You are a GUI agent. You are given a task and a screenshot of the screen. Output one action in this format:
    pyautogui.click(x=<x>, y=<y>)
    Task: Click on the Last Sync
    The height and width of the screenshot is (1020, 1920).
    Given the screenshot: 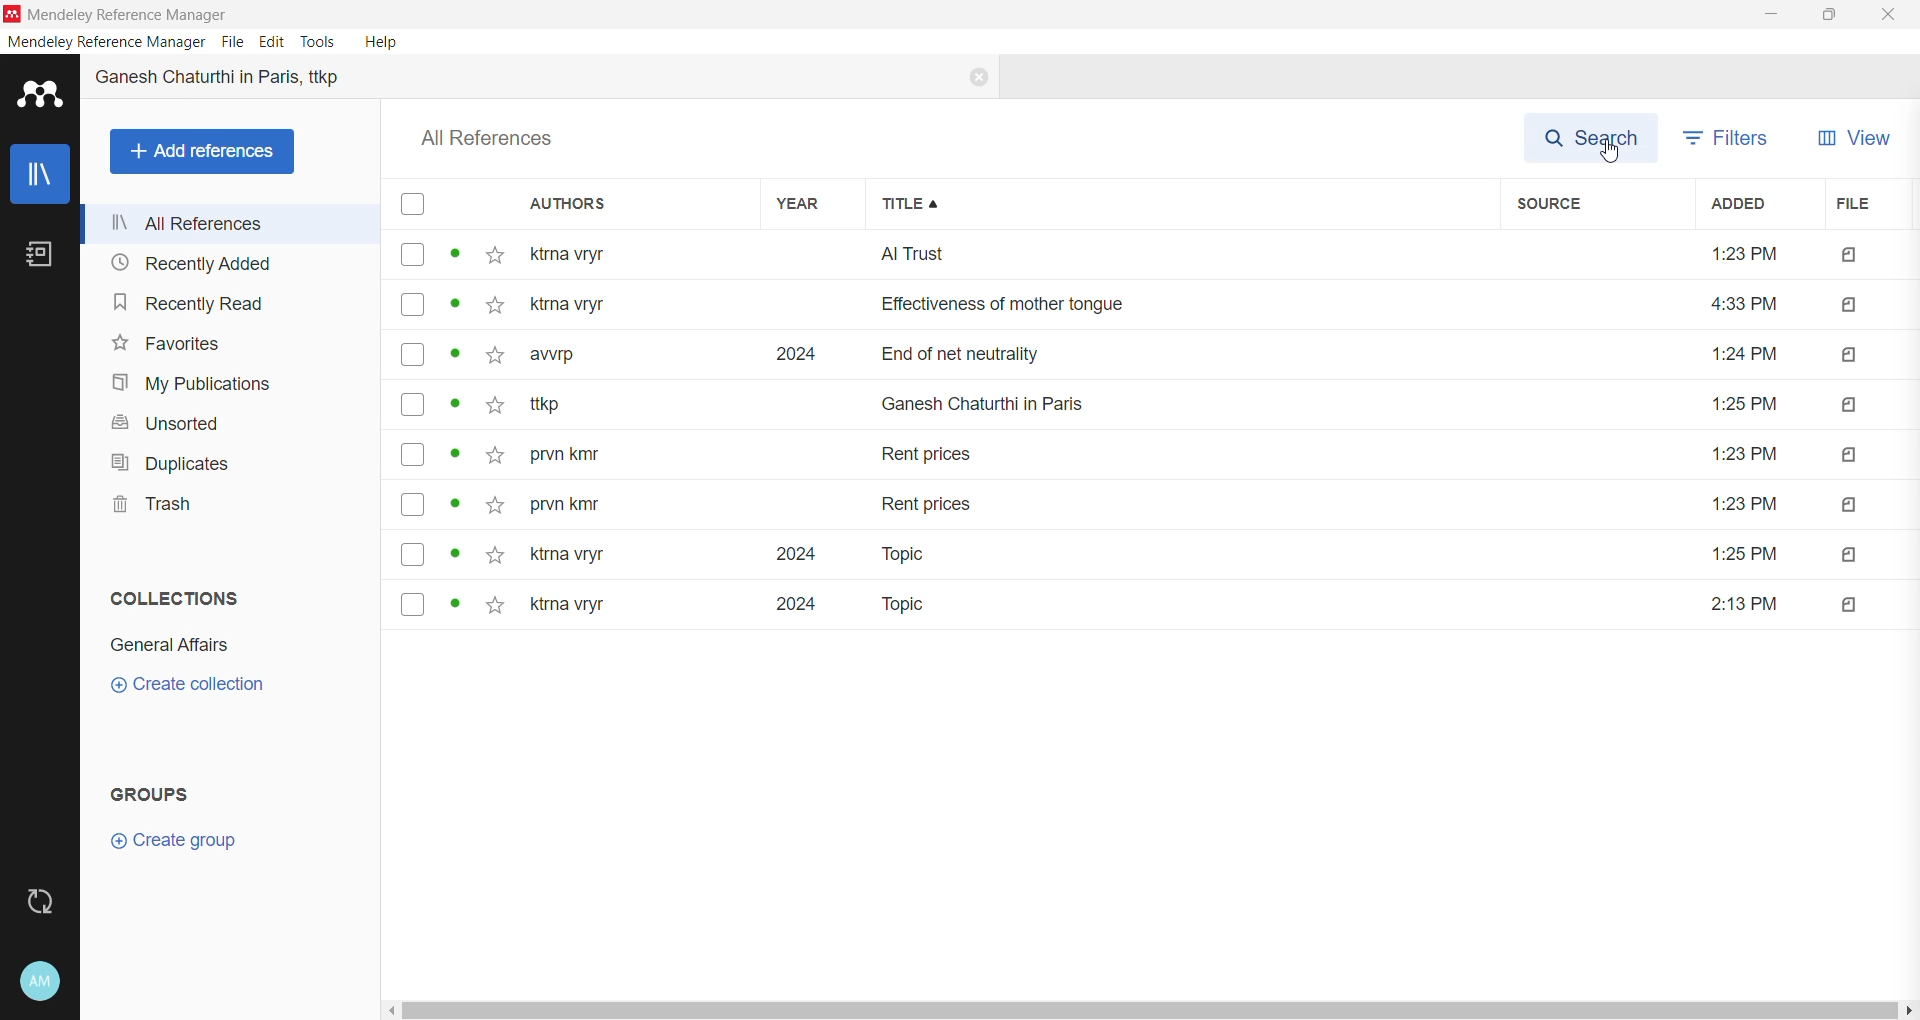 What is the action you would take?
    pyautogui.click(x=39, y=903)
    